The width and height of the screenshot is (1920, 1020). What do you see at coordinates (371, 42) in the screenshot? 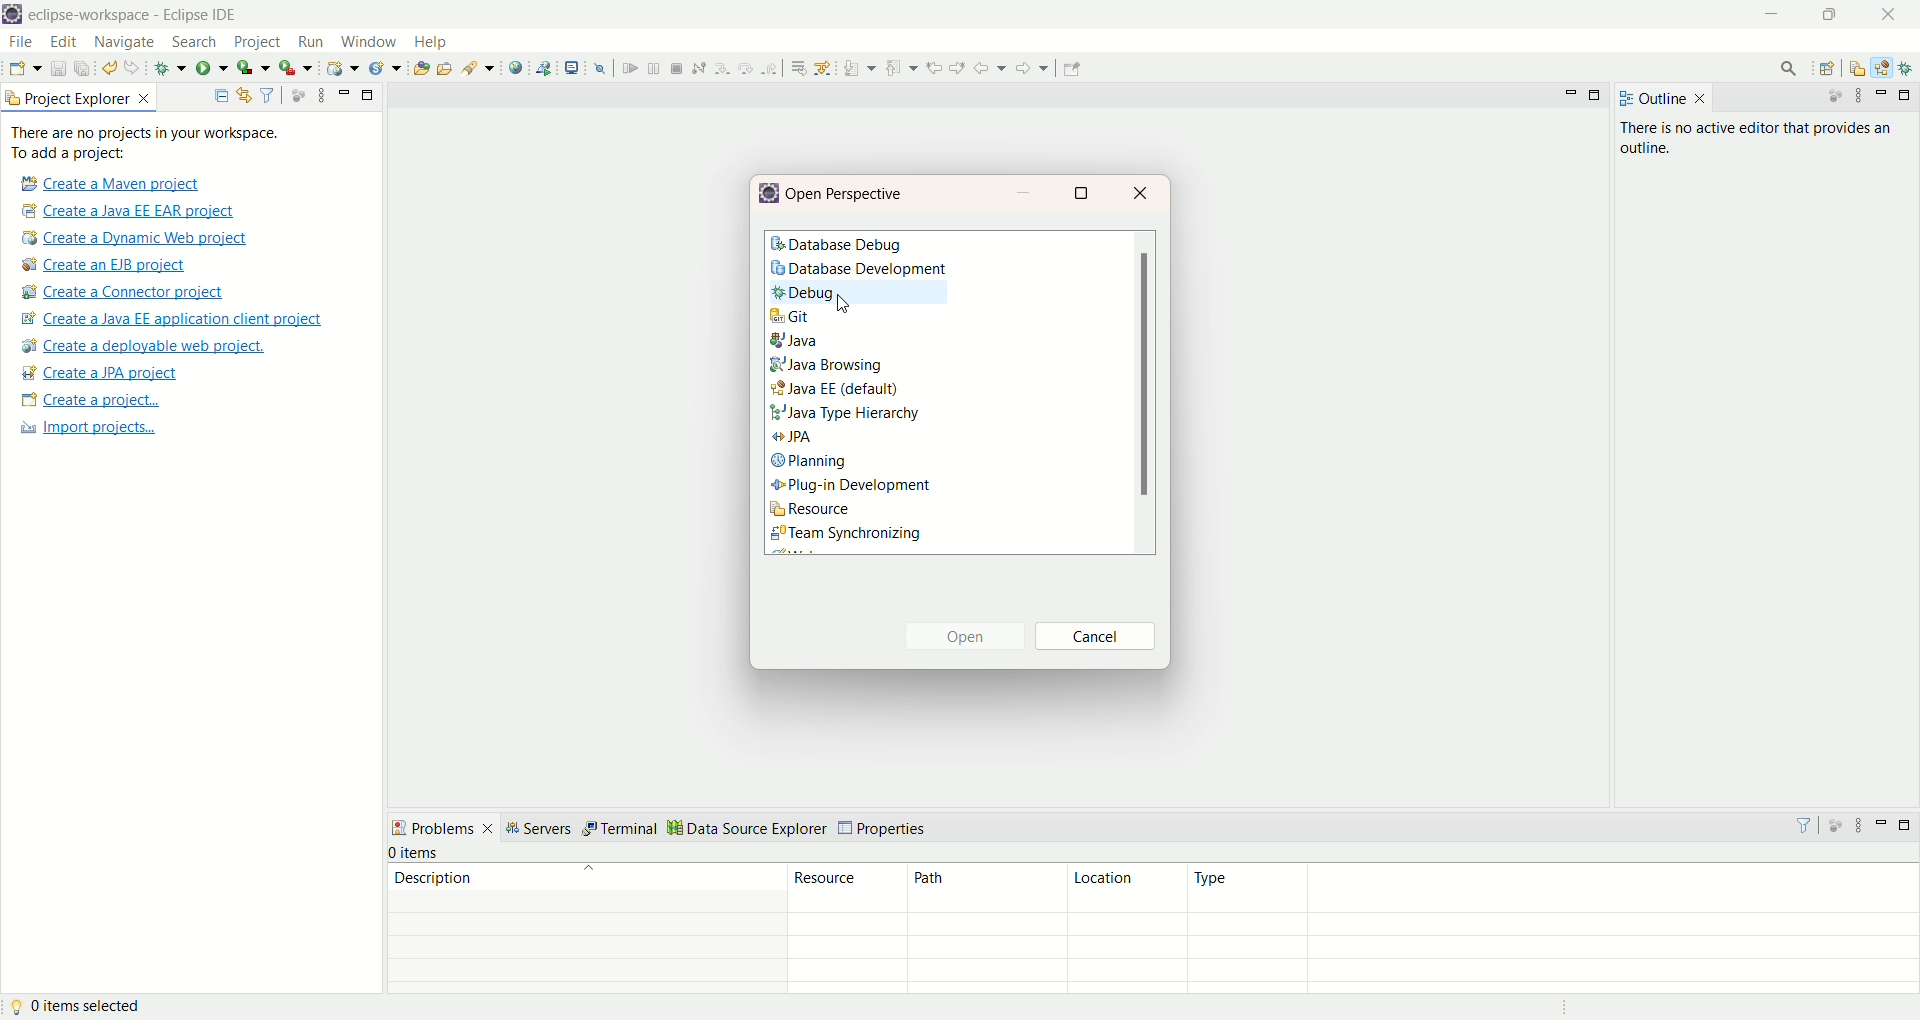
I see `window` at bounding box center [371, 42].